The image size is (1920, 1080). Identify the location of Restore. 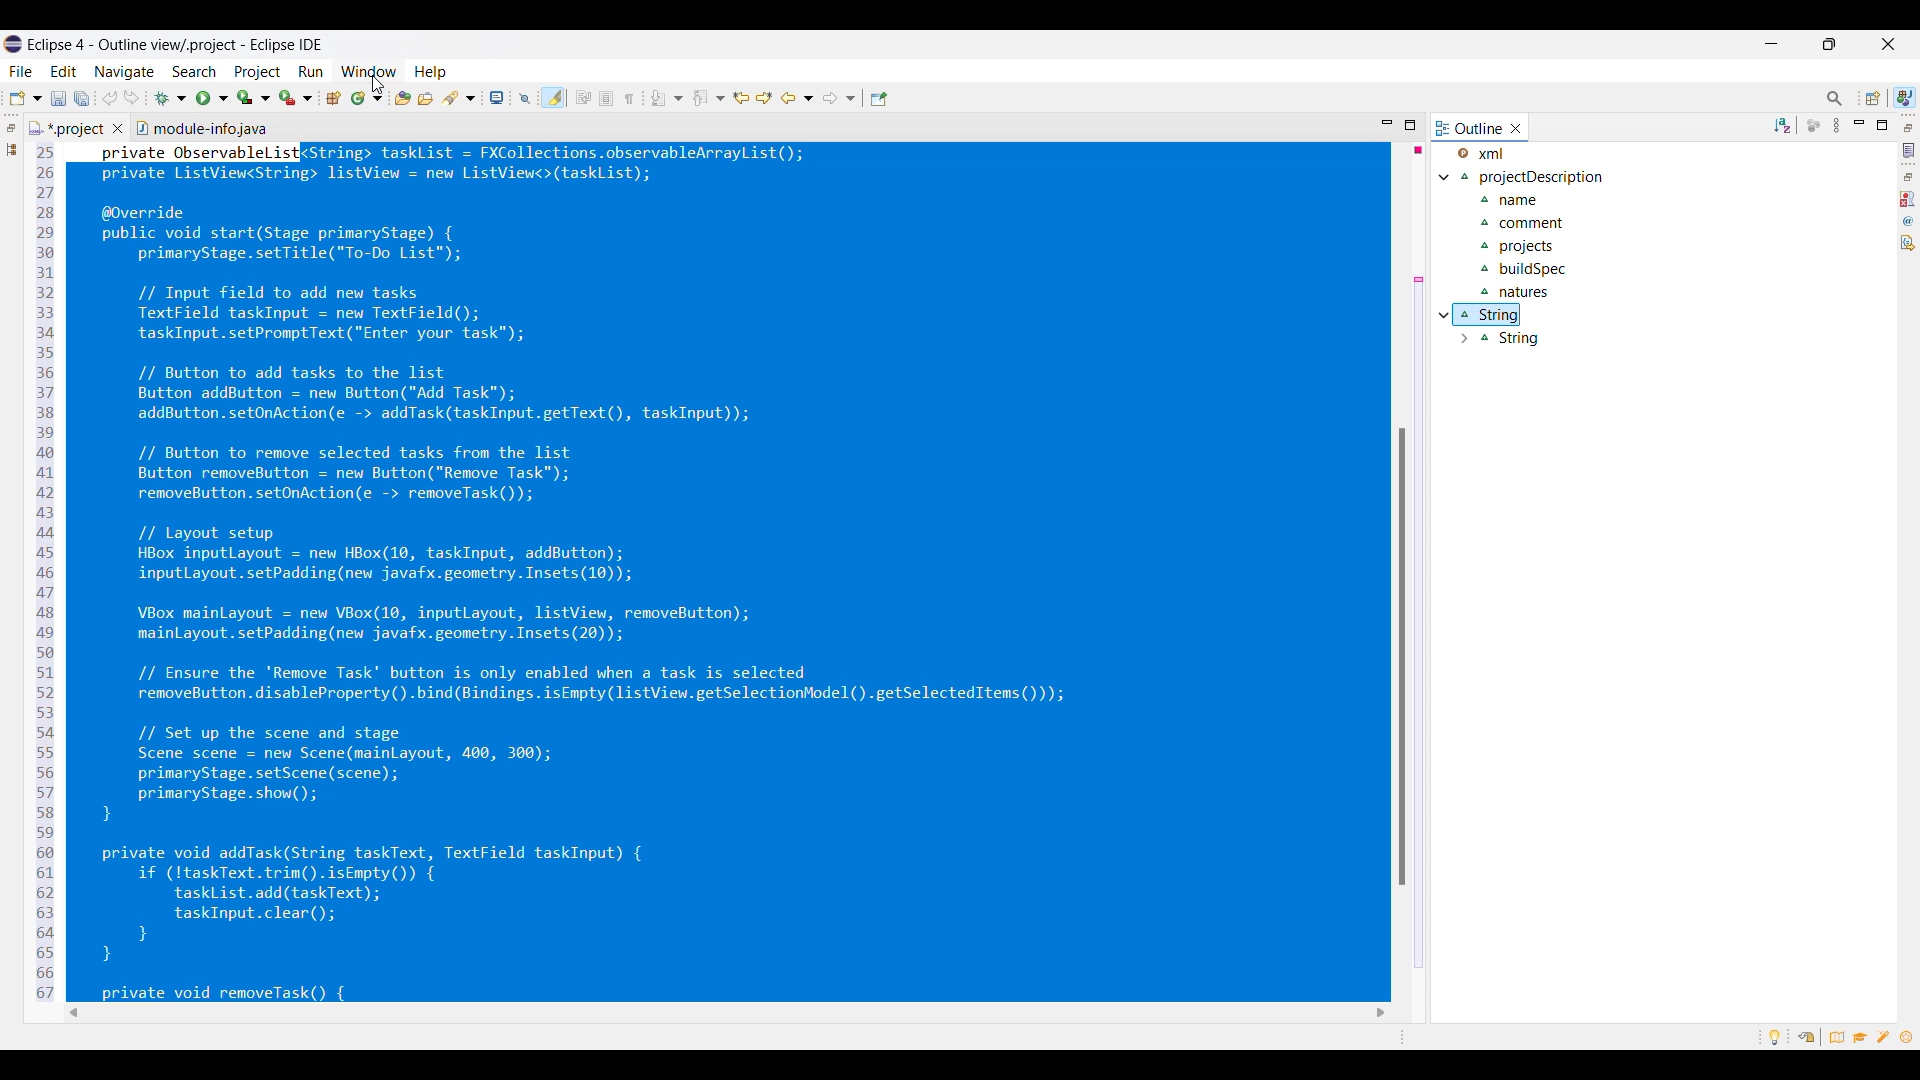
(1908, 177).